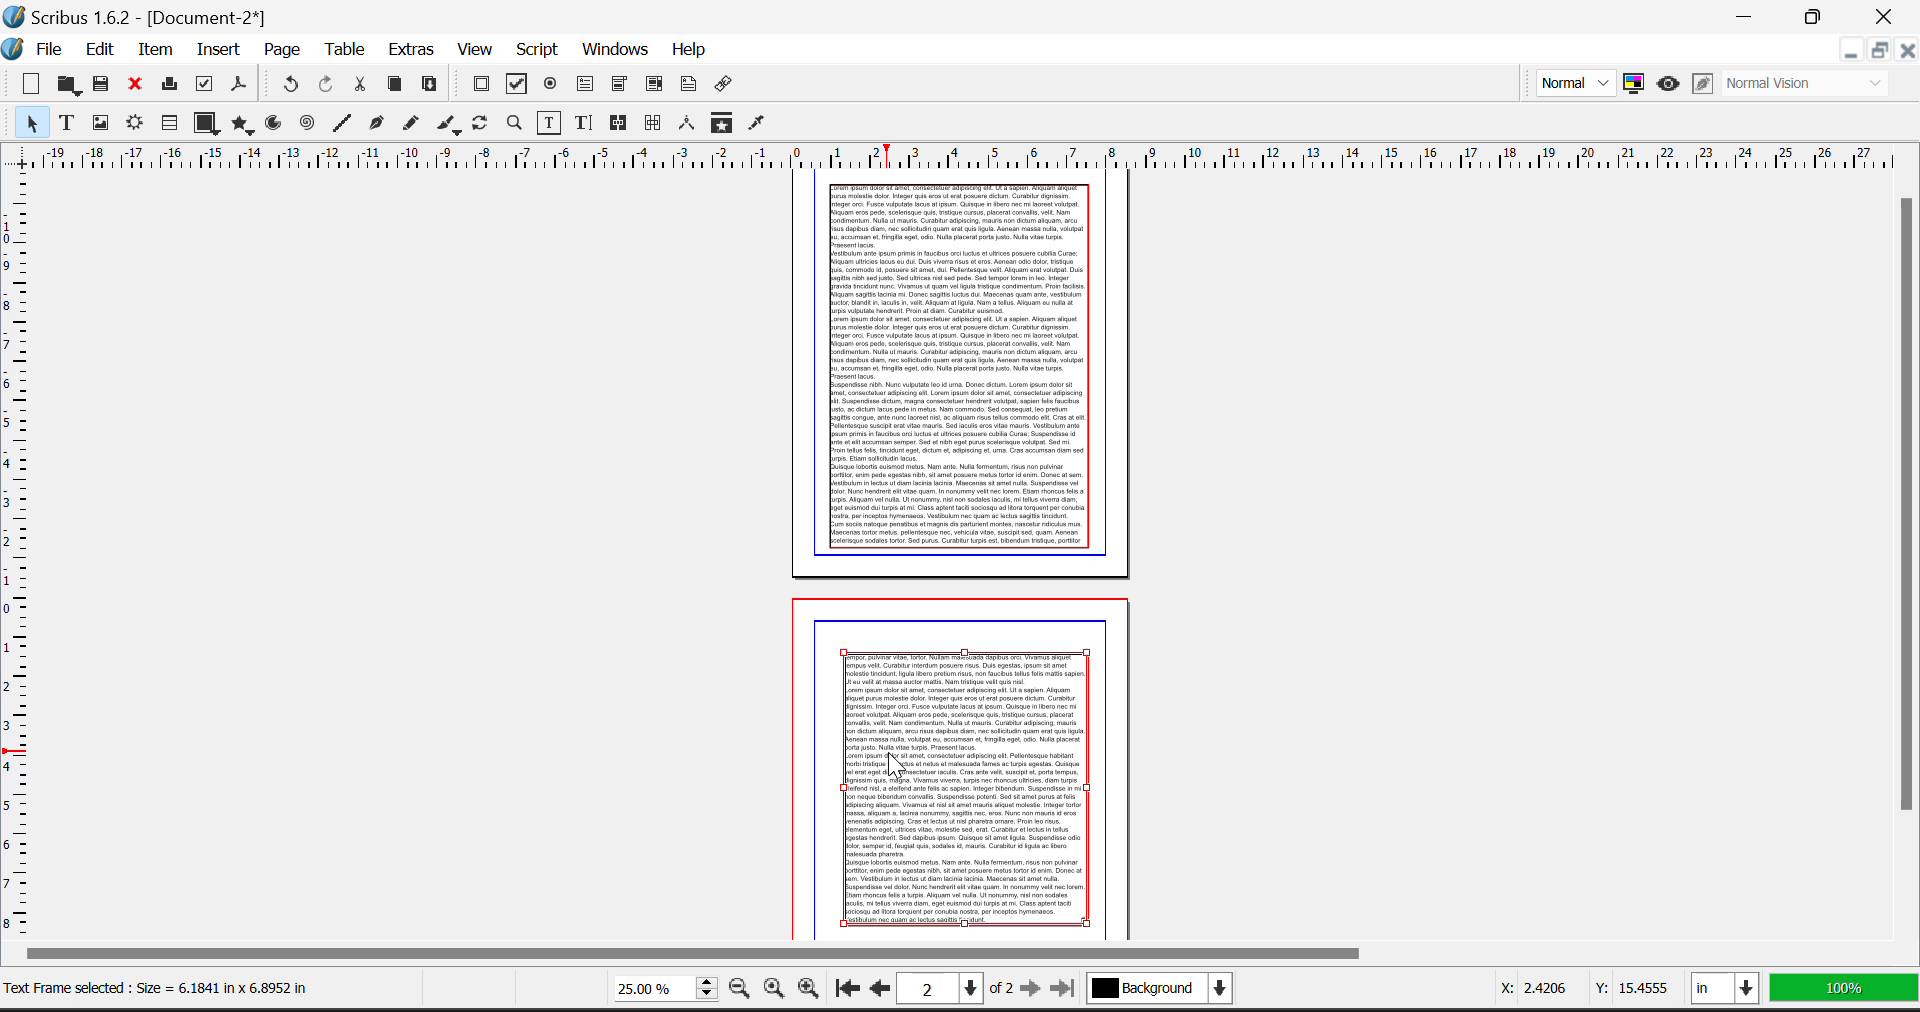 This screenshot has height=1012, width=1920. Describe the element at coordinates (431, 86) in the screenshot. I see `Paste` at that location.